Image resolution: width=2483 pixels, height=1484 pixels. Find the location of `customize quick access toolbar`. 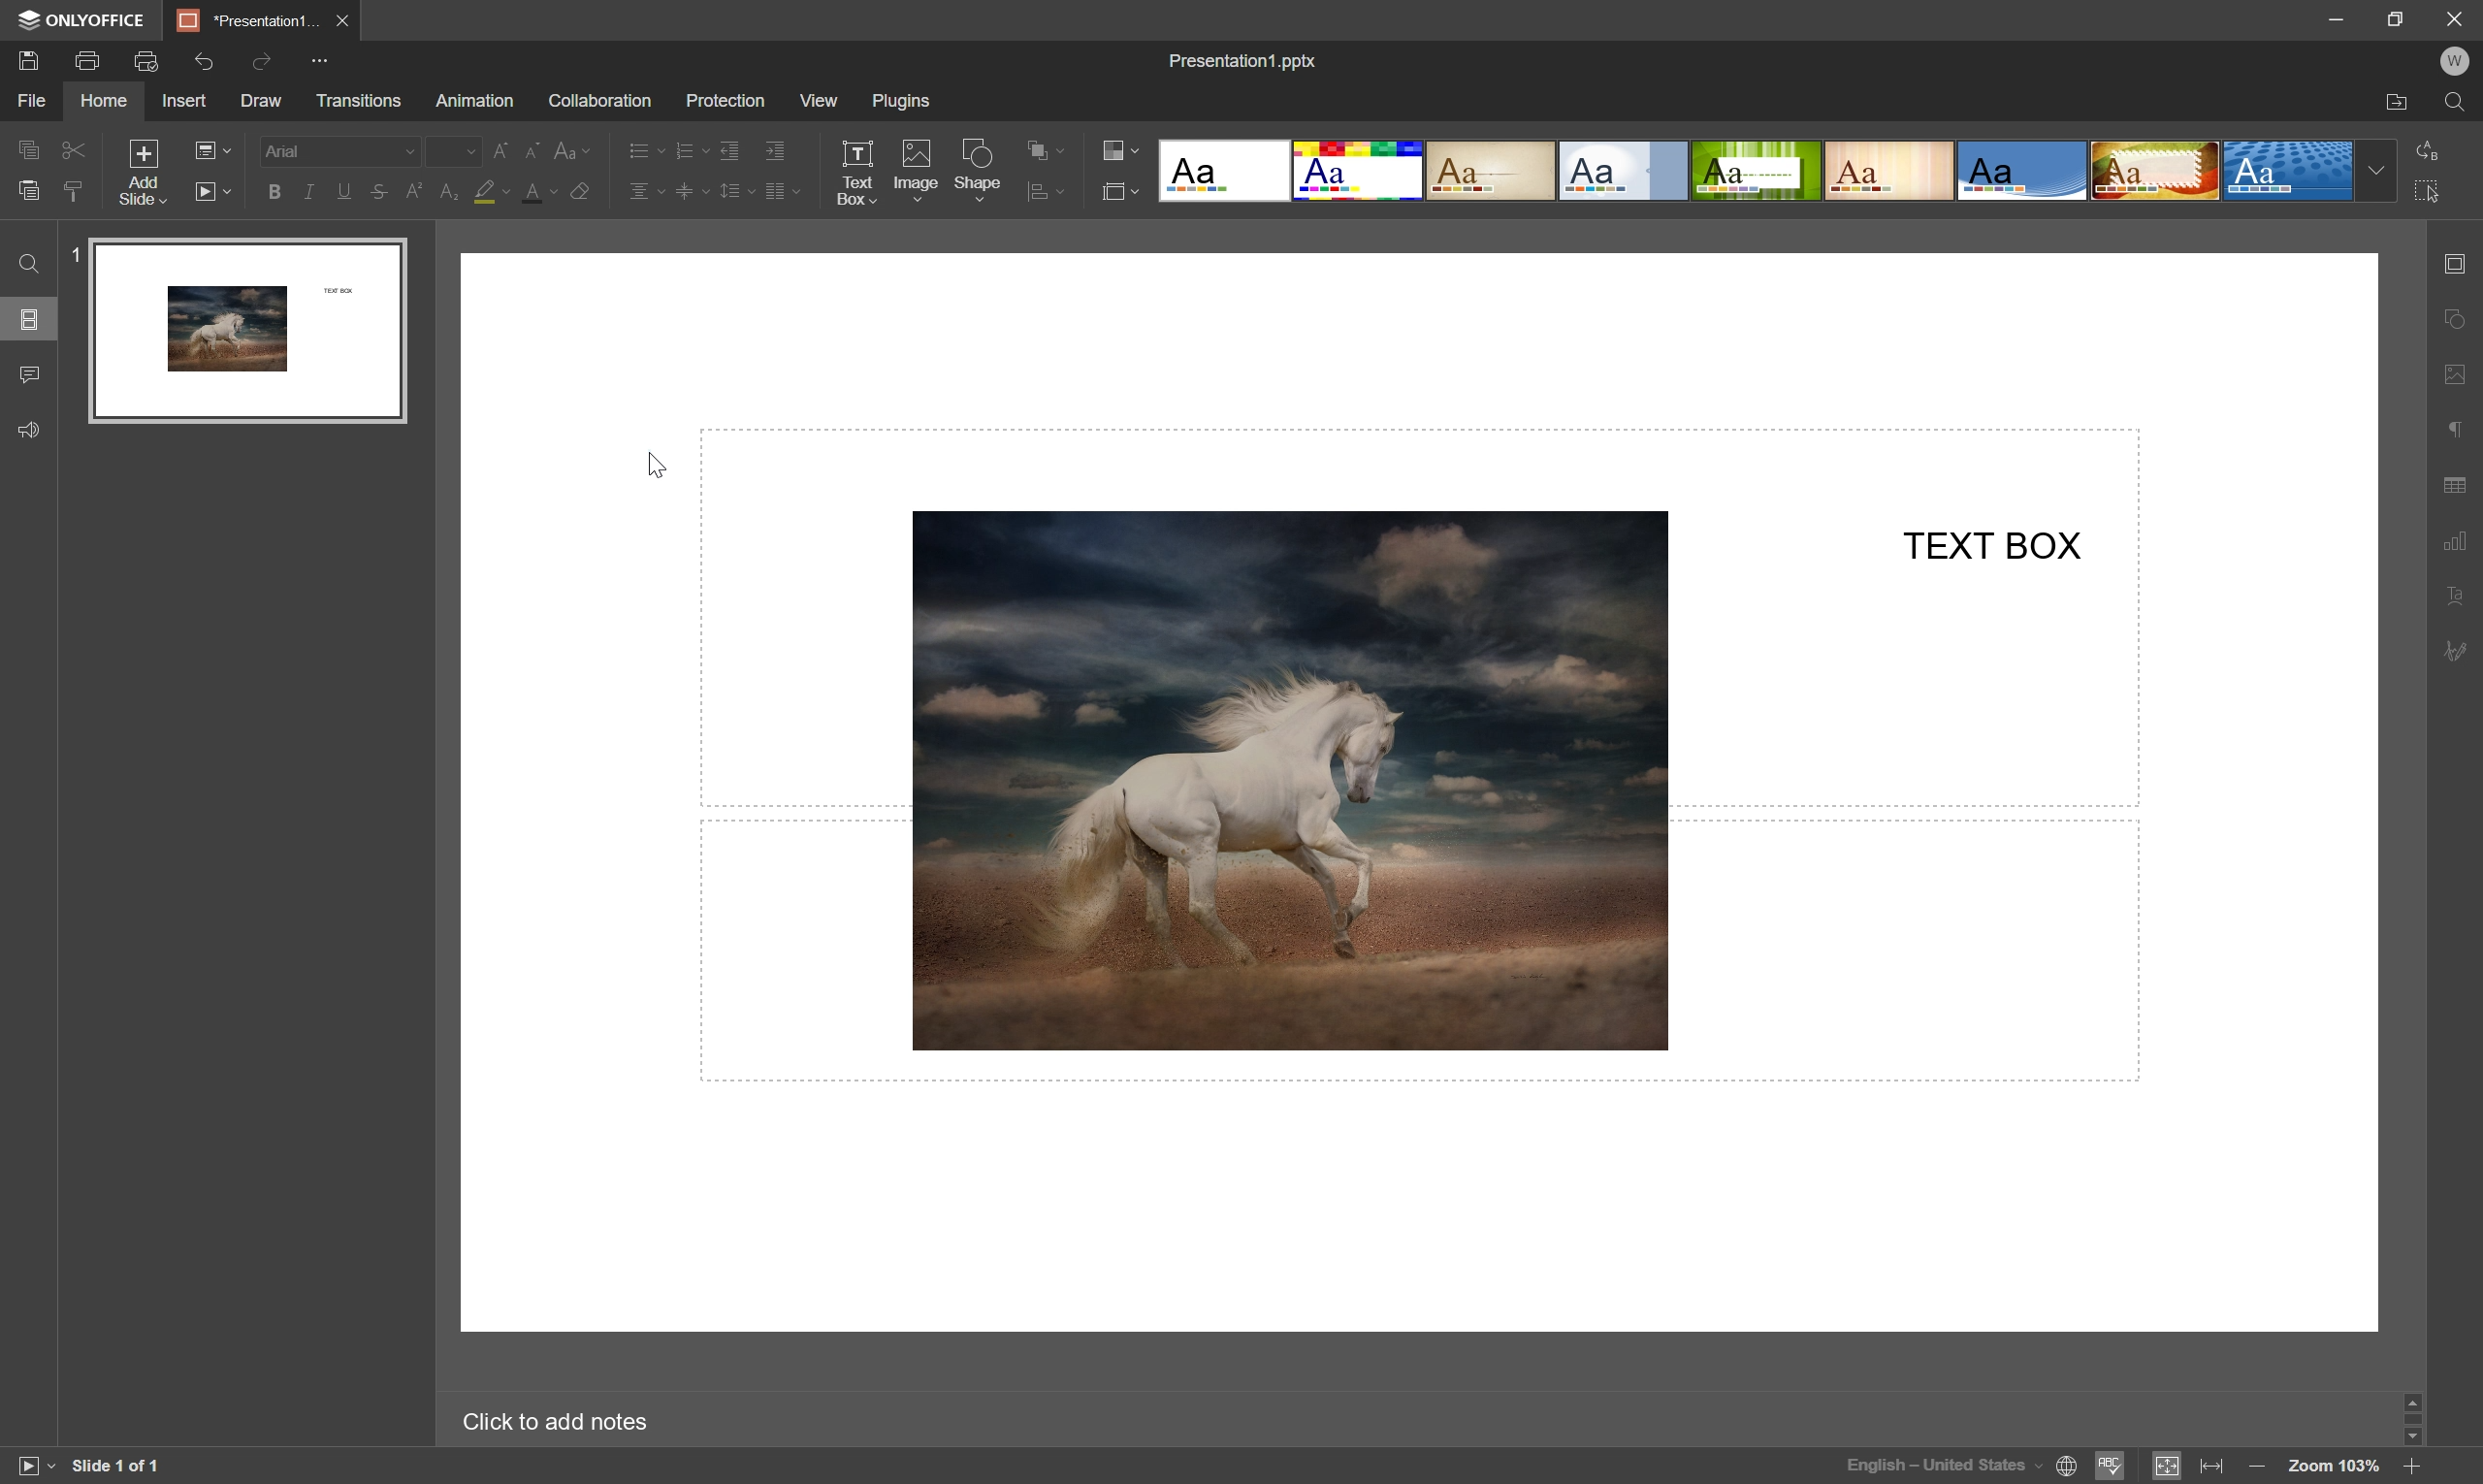

customize quick access toolbar is located at coordinates (332, 58).